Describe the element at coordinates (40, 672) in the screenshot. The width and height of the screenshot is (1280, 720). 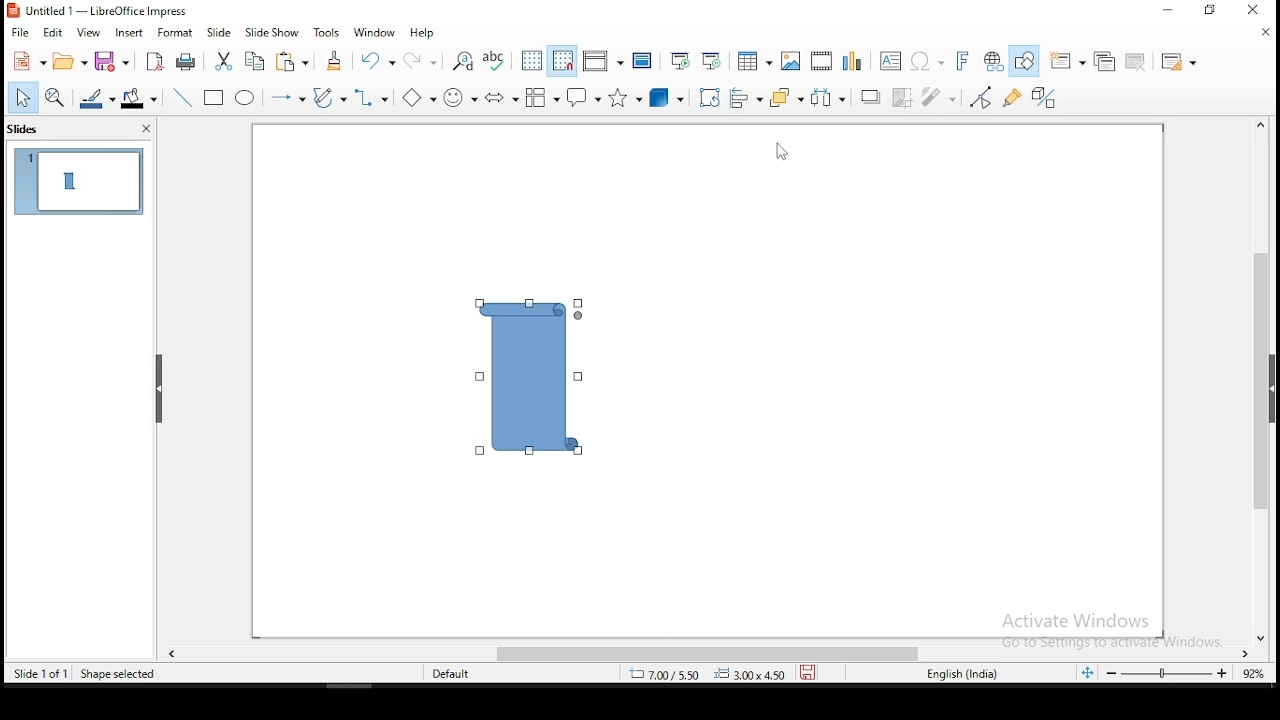
I see `slide 1 of 1` at that location.